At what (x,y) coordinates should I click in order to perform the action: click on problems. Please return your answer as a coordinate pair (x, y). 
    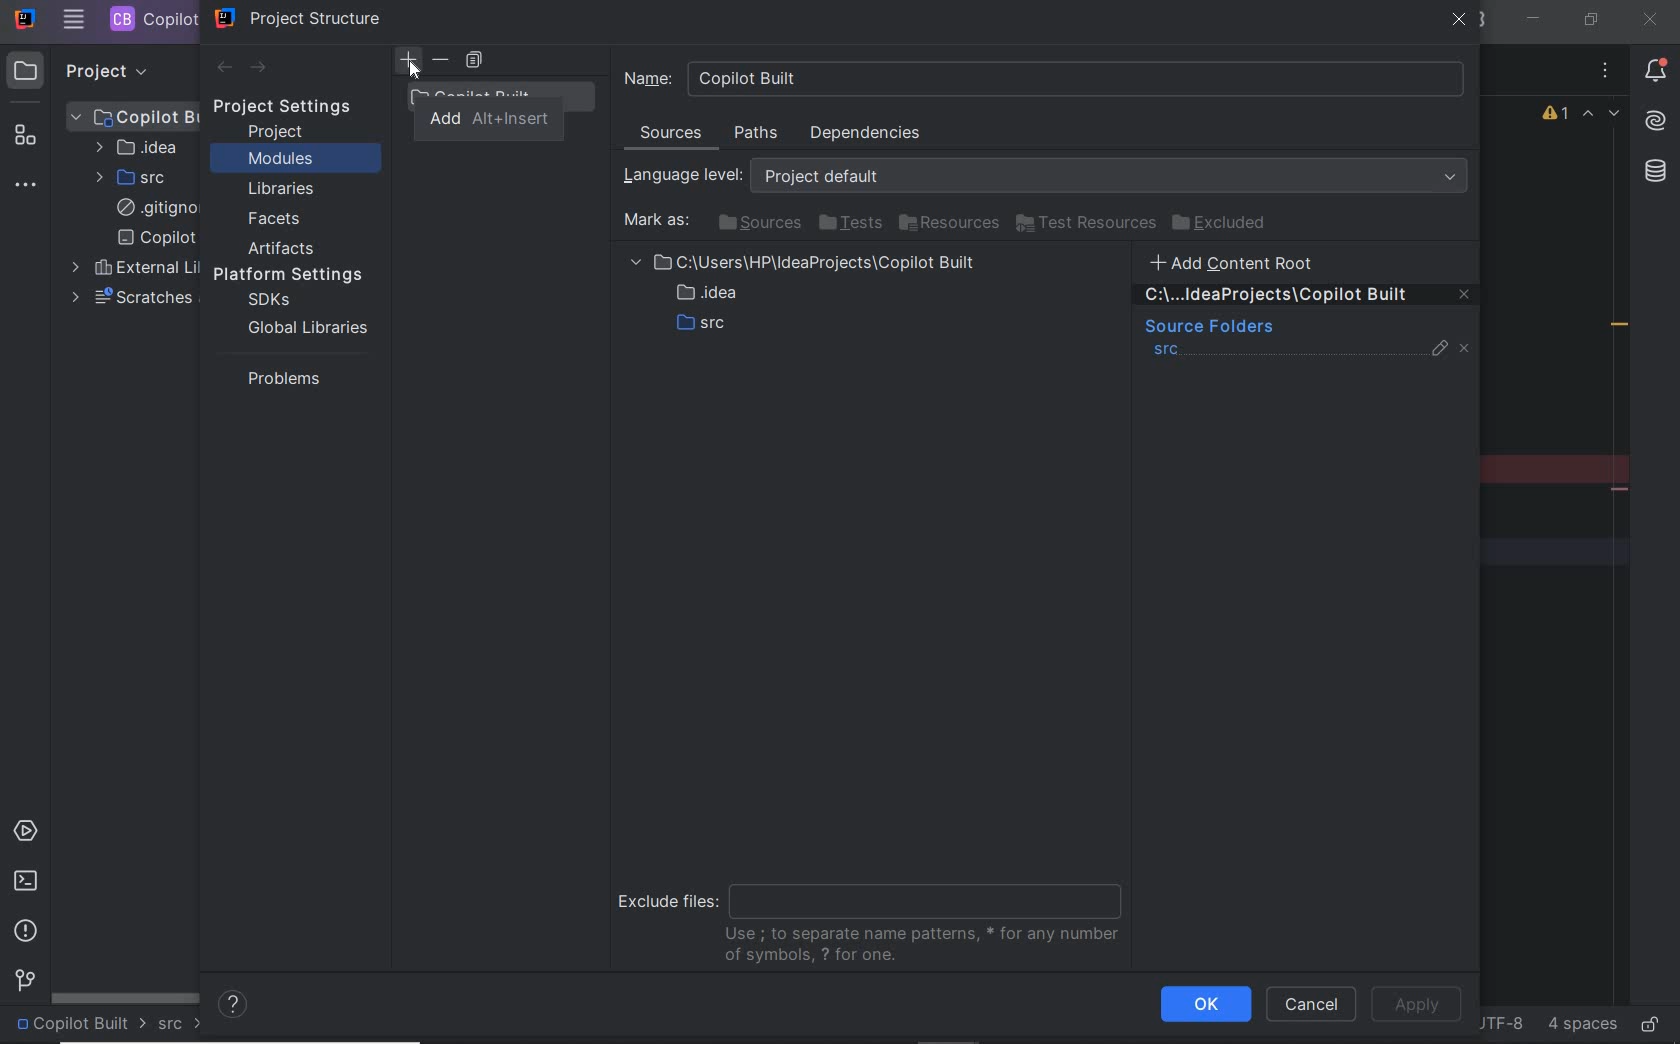
    Looking at the image, I should click on (279, 378).